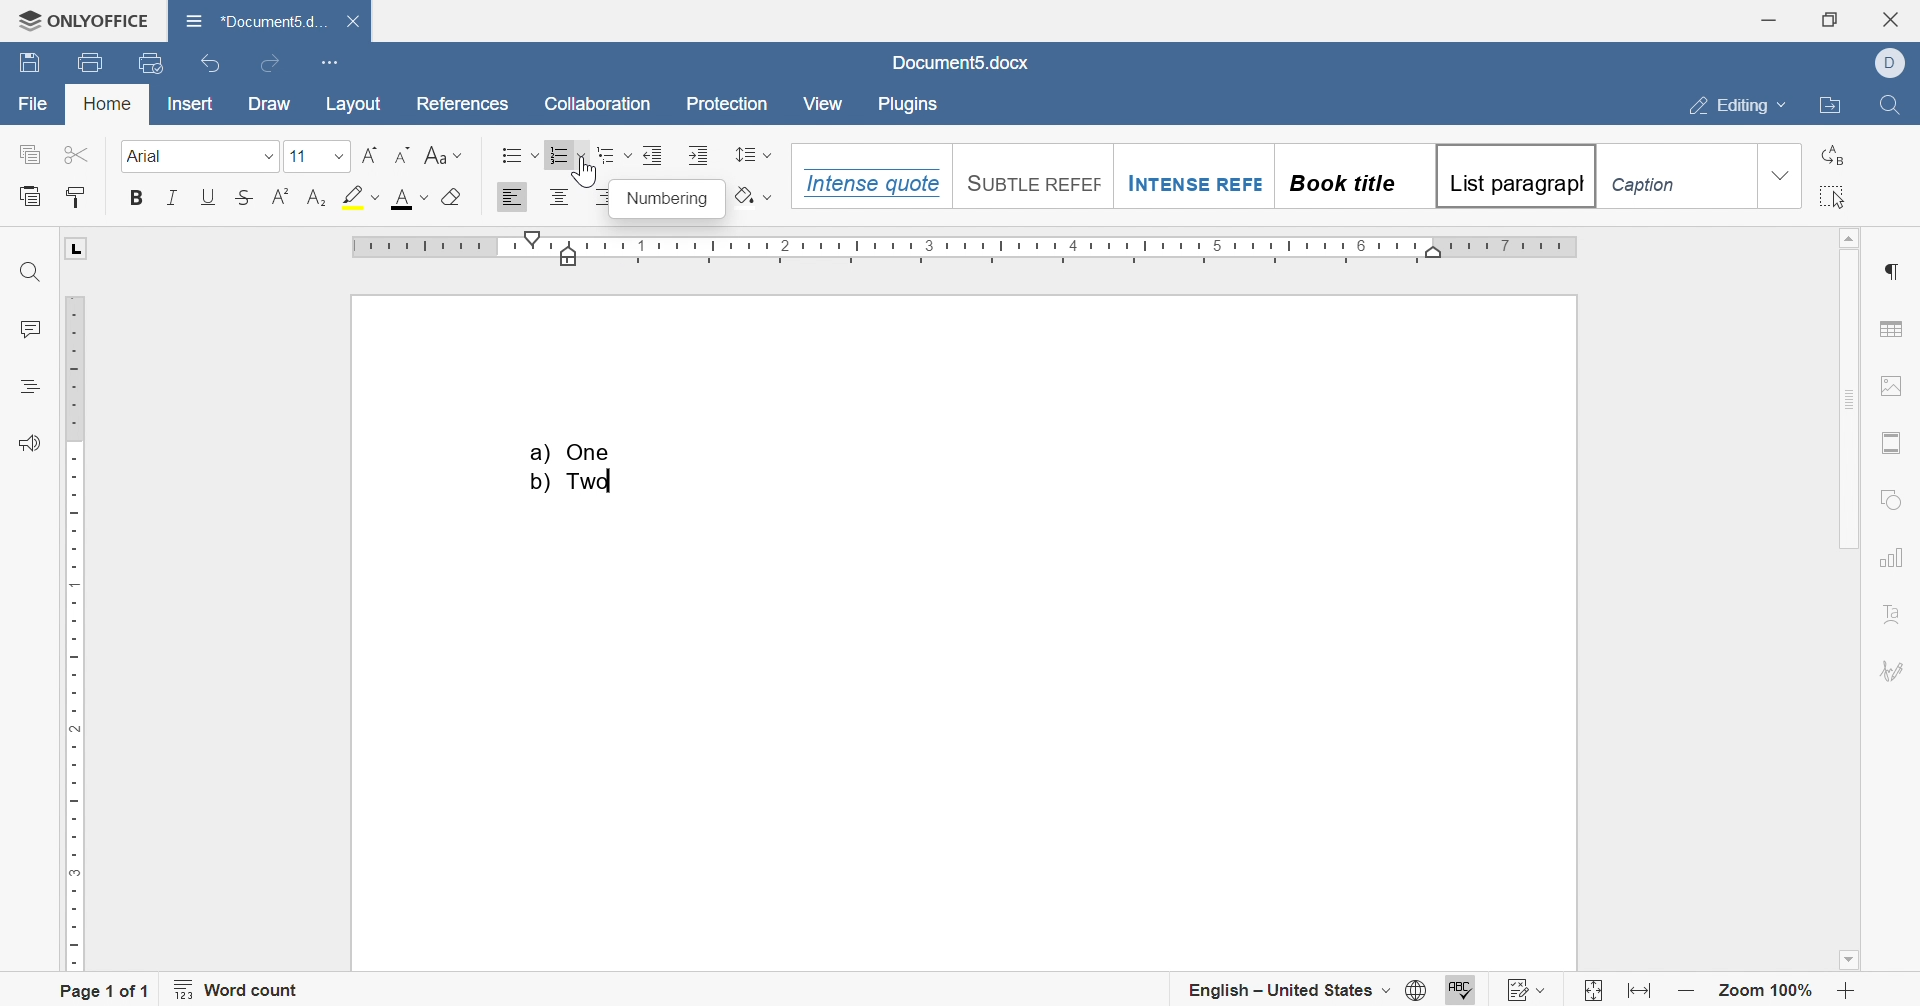 The image size is (1920, 1006). Describe the element at coordinates (1768, 990) in the screenshot. I see `zoom 100%` at that location.